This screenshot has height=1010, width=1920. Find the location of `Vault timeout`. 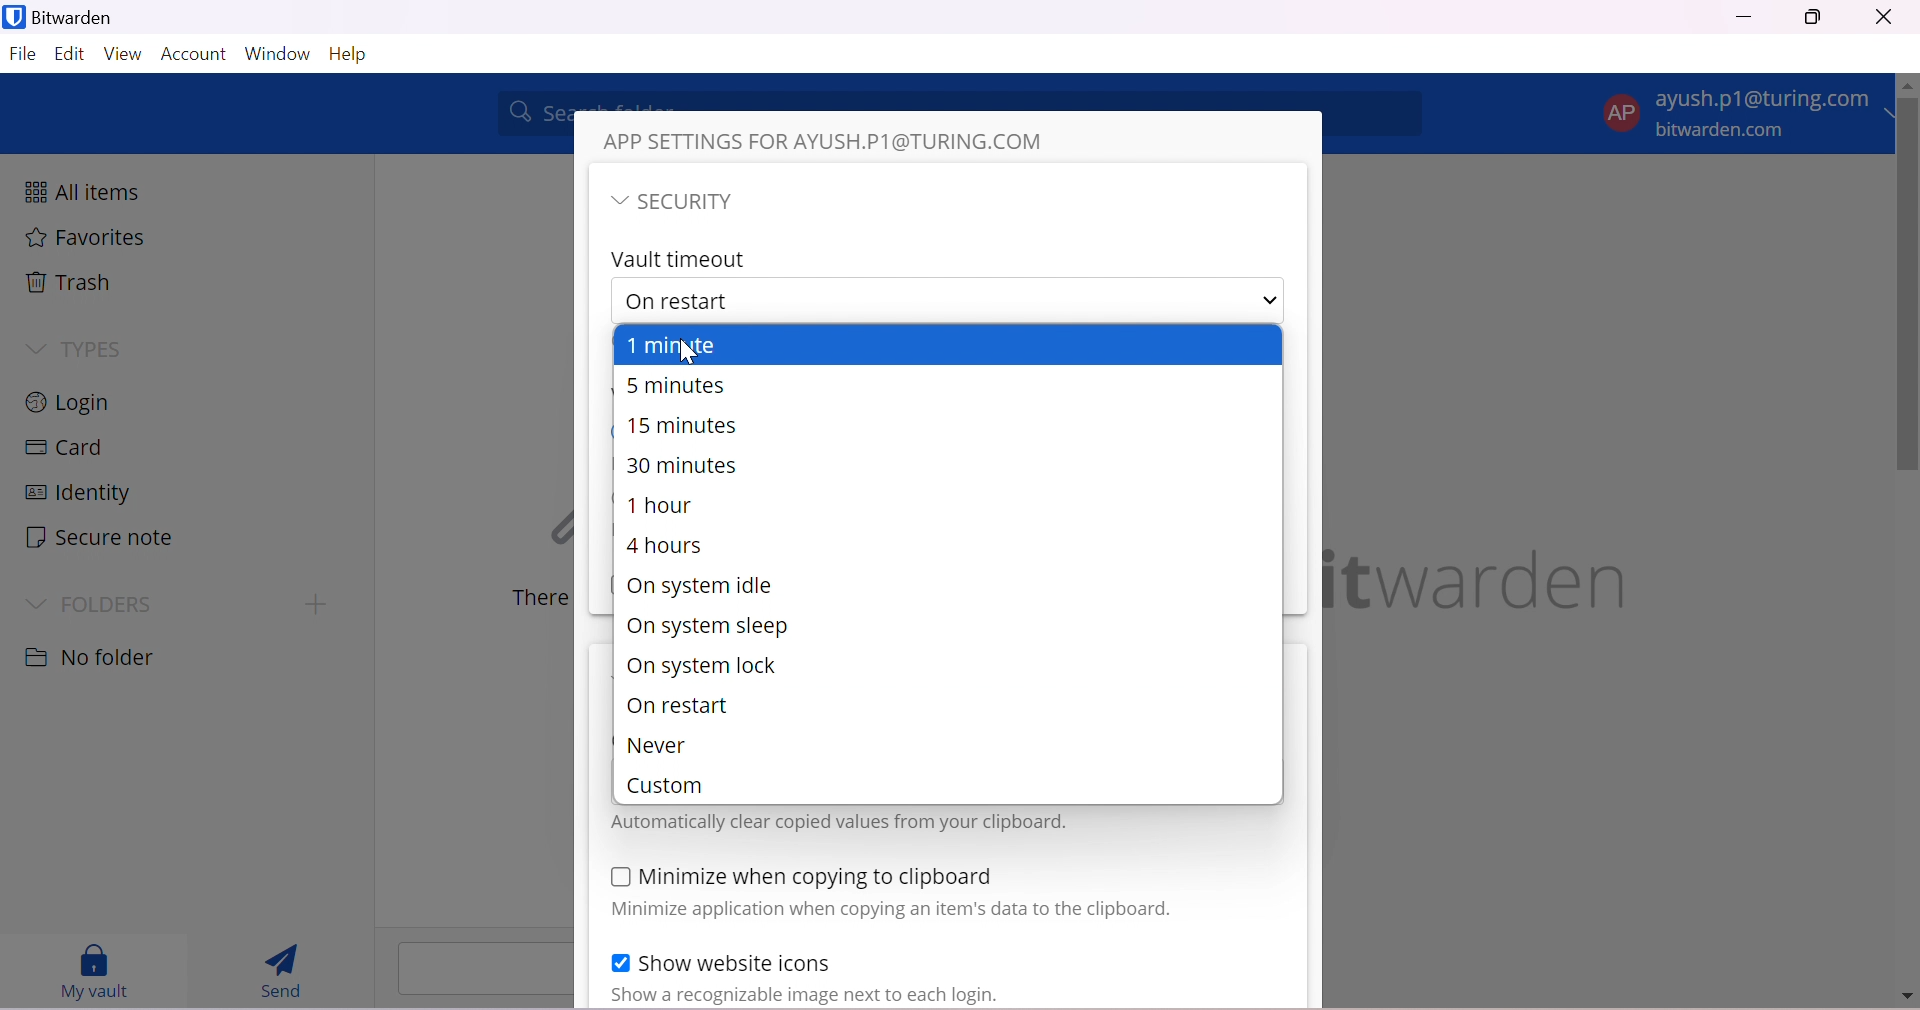

Vault timeout is located at coordinates (681, 261).